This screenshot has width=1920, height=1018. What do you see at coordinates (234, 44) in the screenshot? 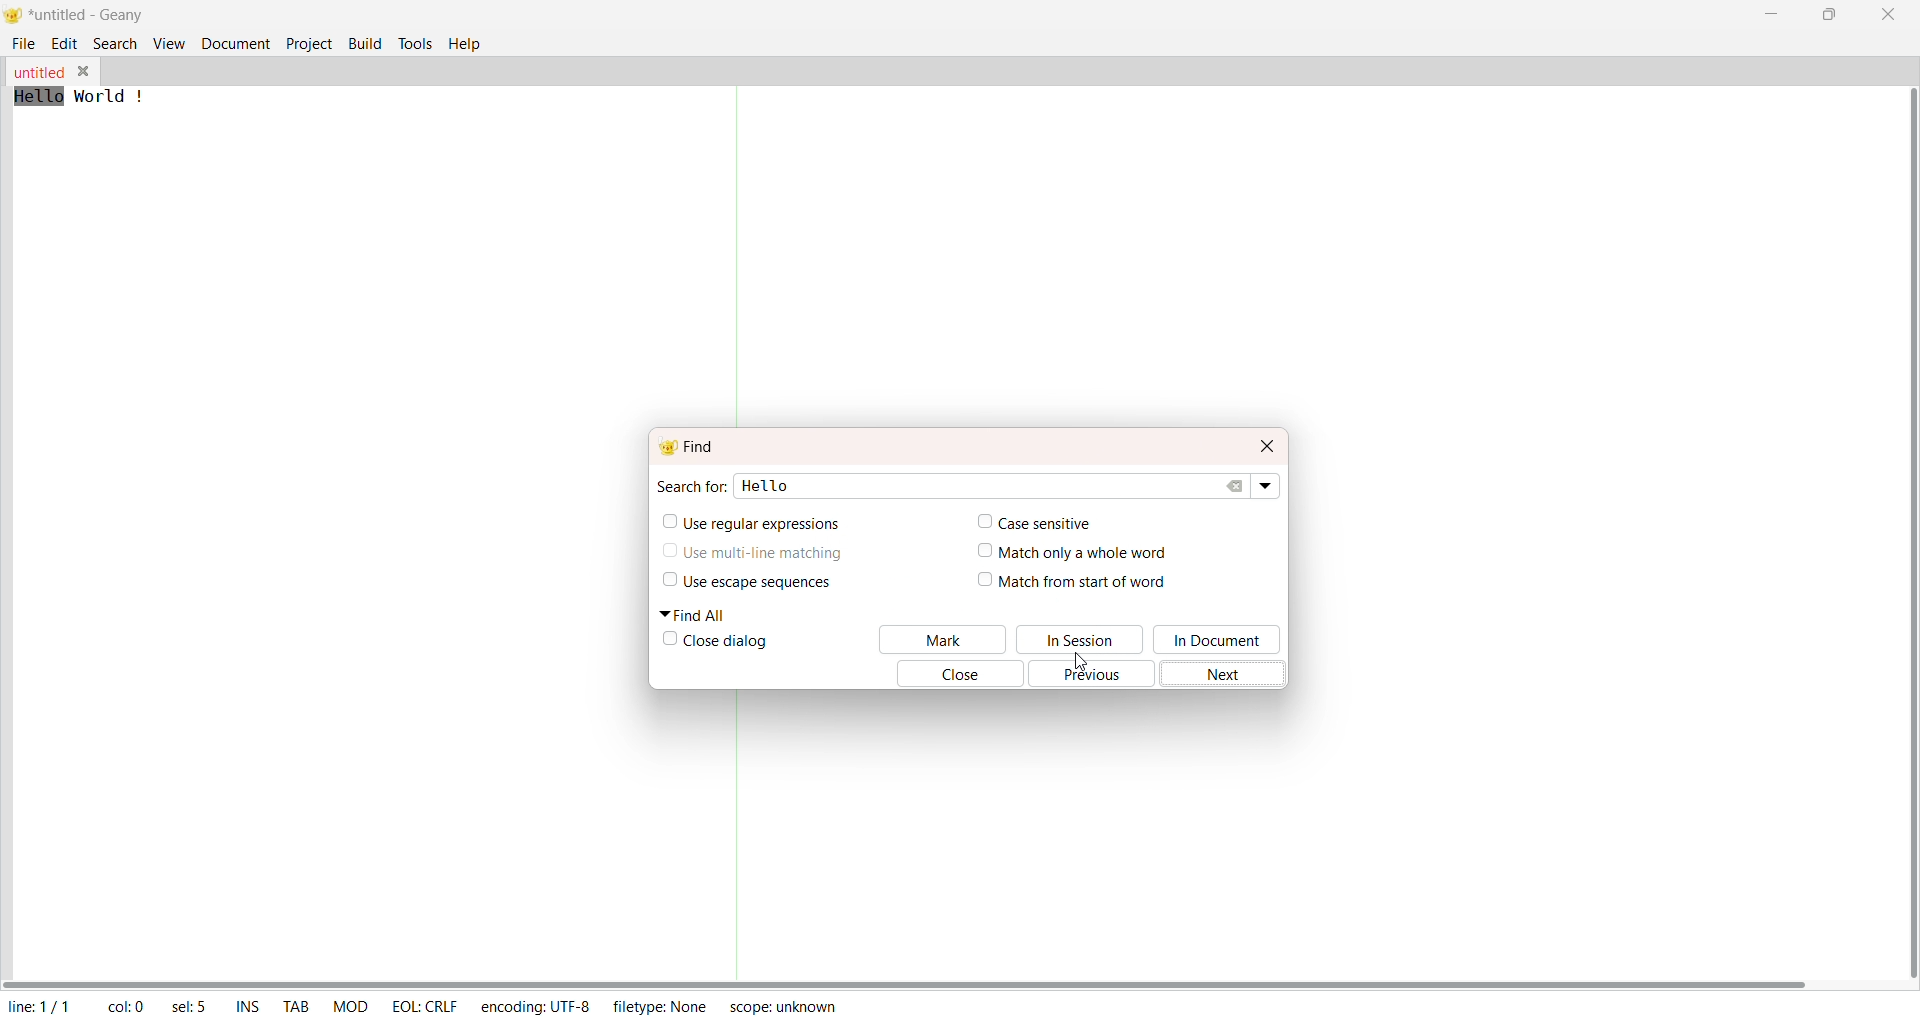
I see `Document` at bounding box center [234, 44].